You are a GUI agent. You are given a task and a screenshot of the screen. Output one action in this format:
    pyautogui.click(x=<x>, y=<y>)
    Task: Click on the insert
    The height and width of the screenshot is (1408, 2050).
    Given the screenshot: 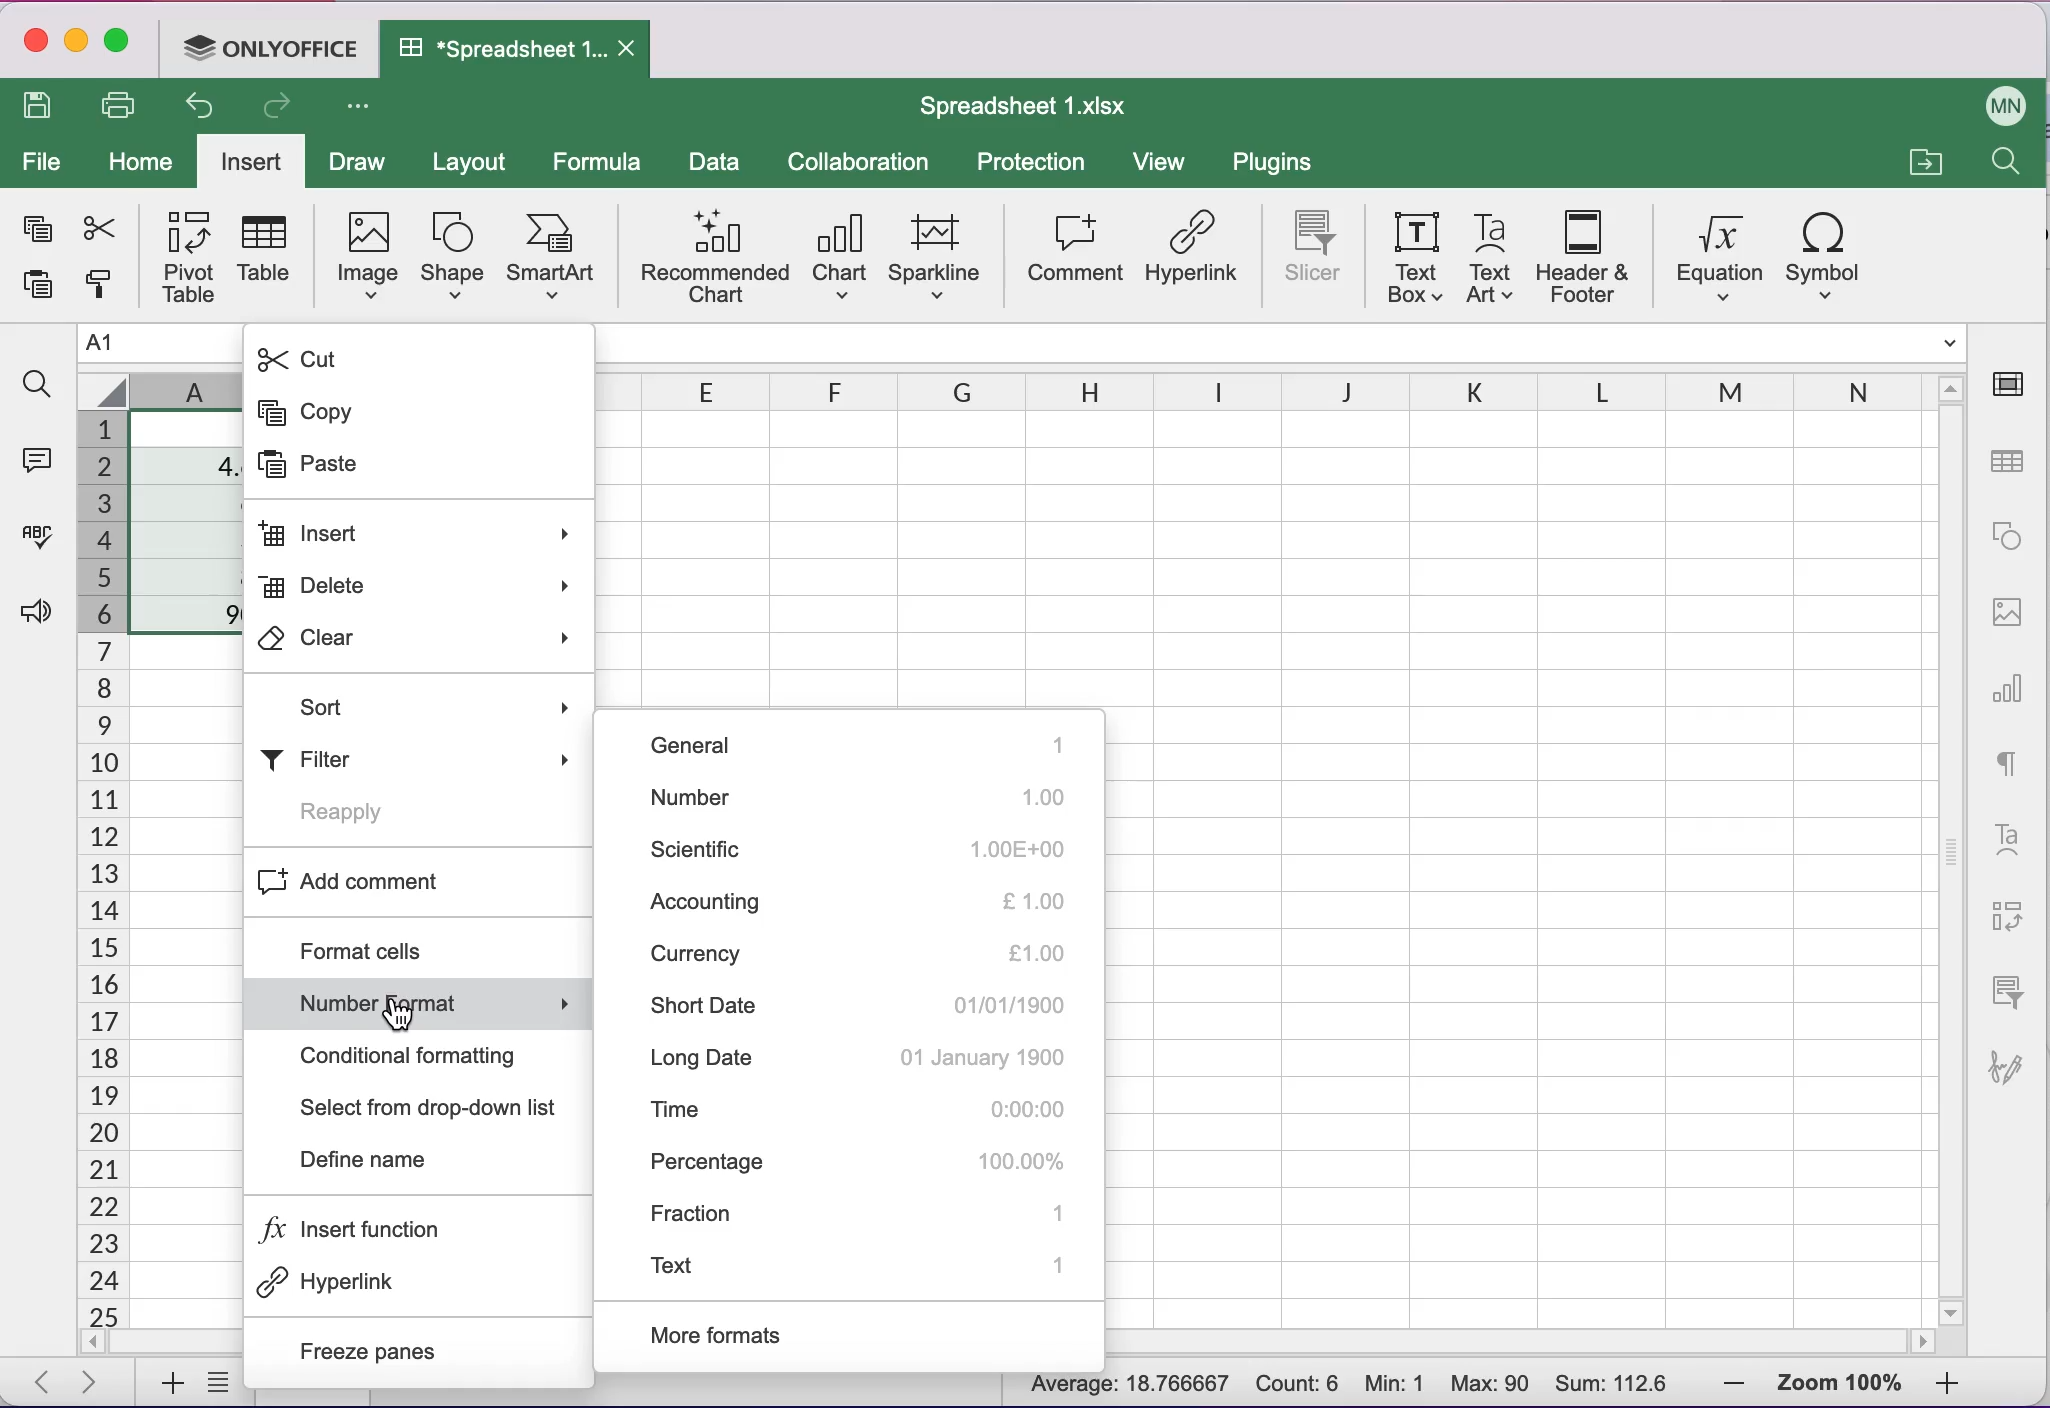 What is the action you would take?
    pyautogui.click(x=250, y=160)
    